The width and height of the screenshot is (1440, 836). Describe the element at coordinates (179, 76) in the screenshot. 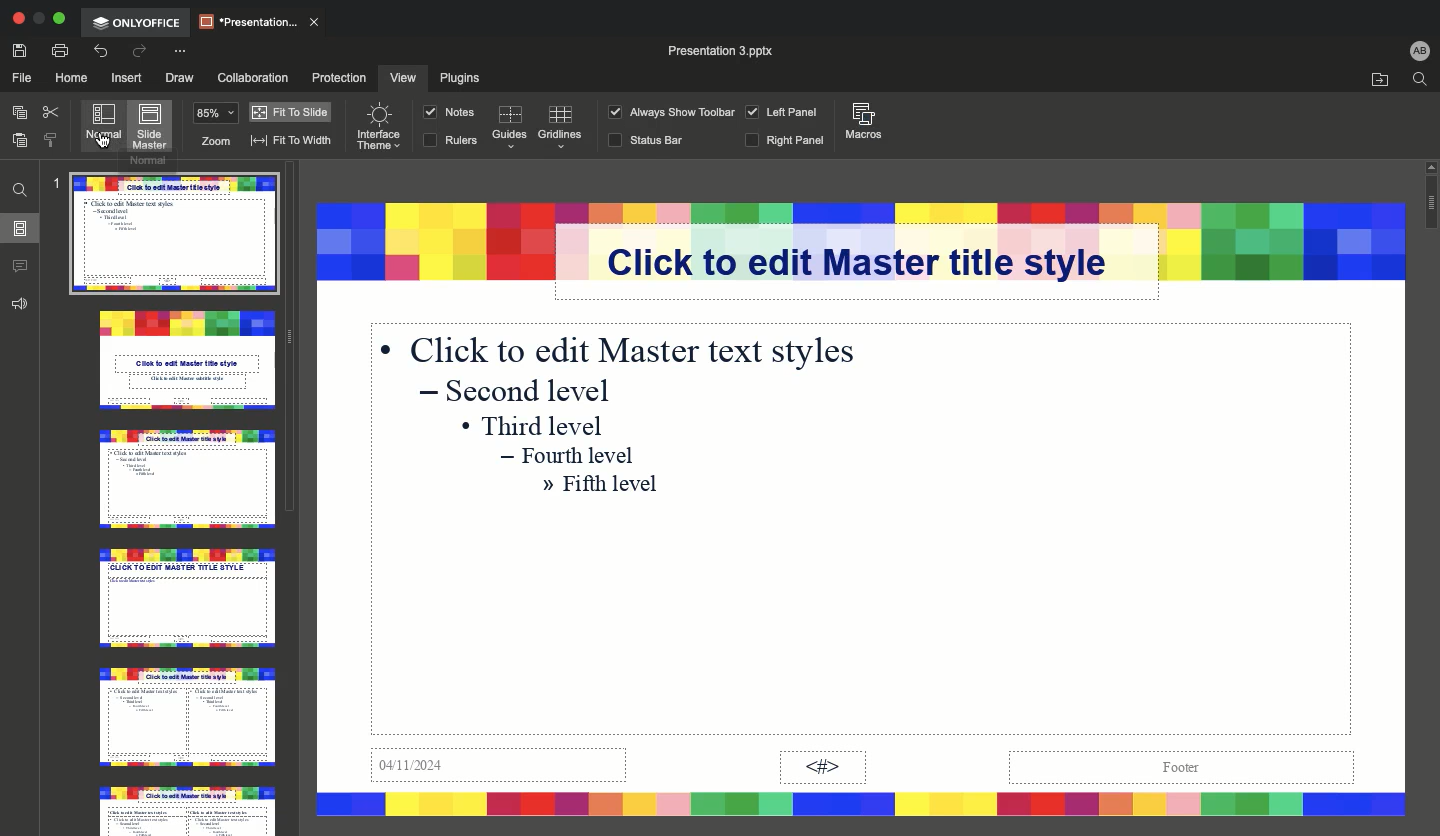

I see `Draw` at that location.